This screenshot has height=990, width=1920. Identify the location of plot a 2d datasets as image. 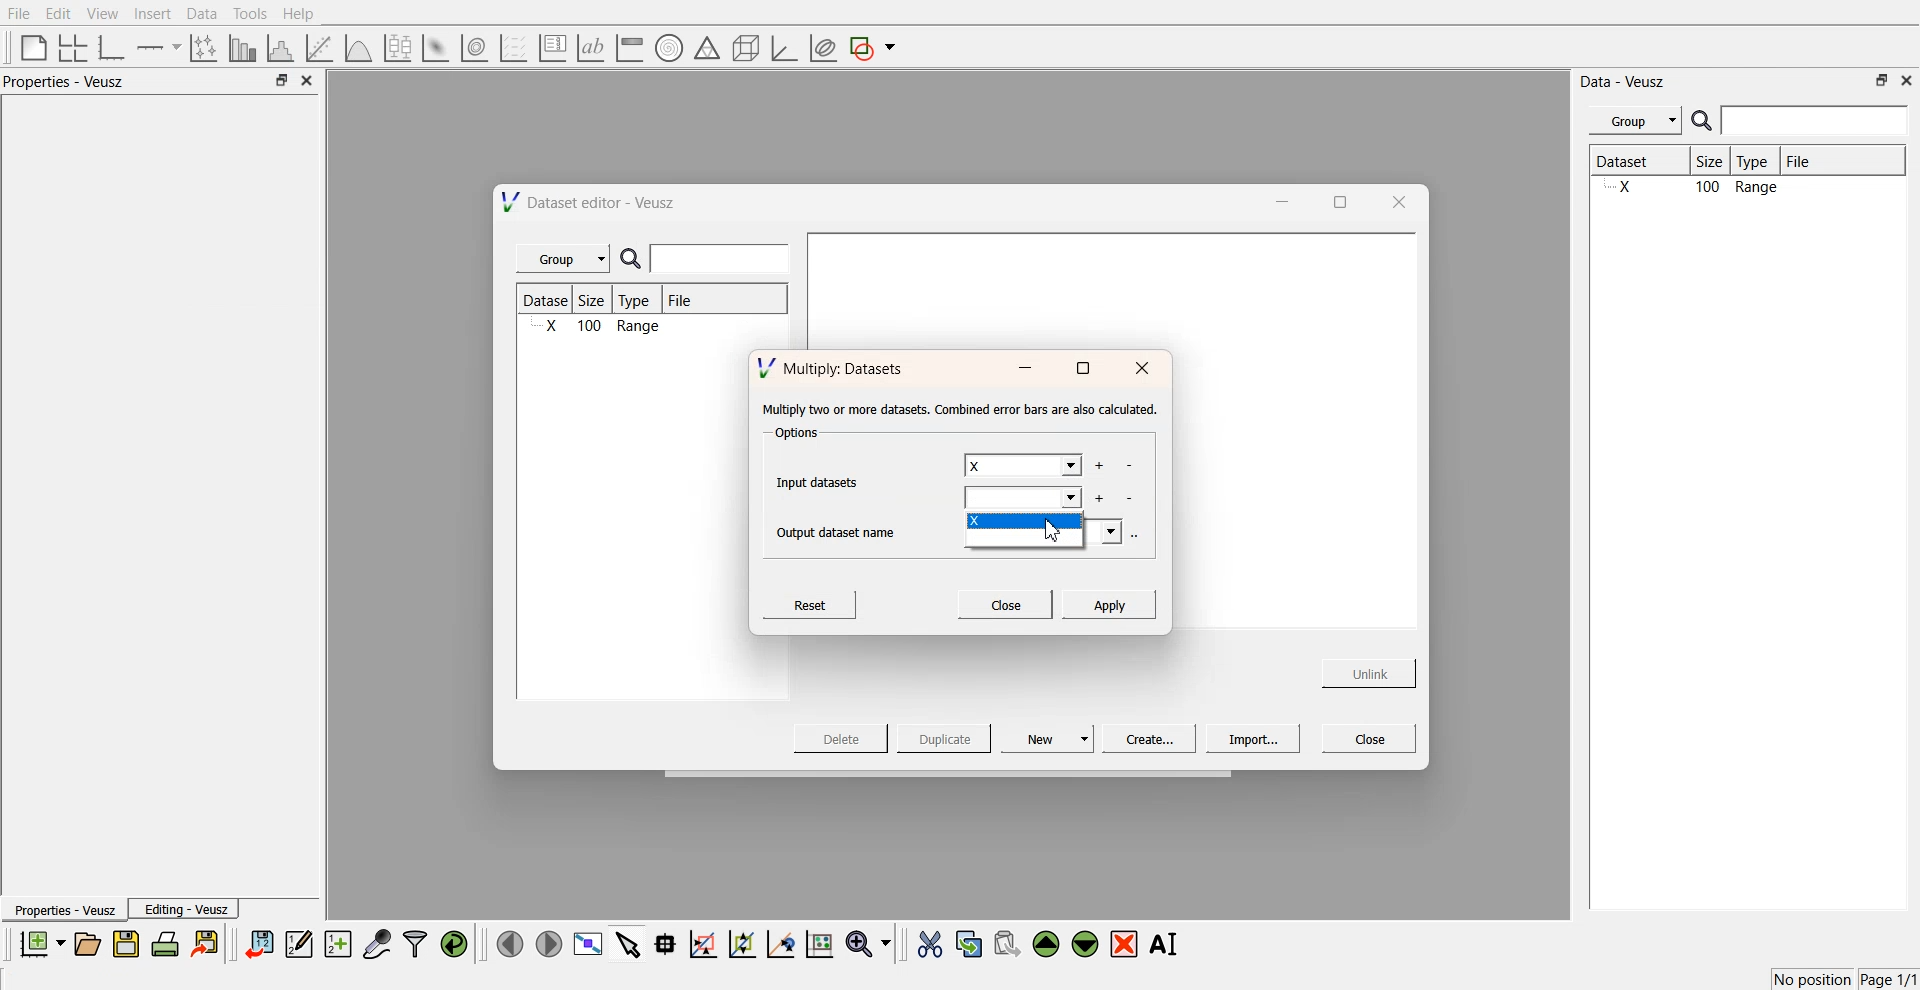
(434, 47).